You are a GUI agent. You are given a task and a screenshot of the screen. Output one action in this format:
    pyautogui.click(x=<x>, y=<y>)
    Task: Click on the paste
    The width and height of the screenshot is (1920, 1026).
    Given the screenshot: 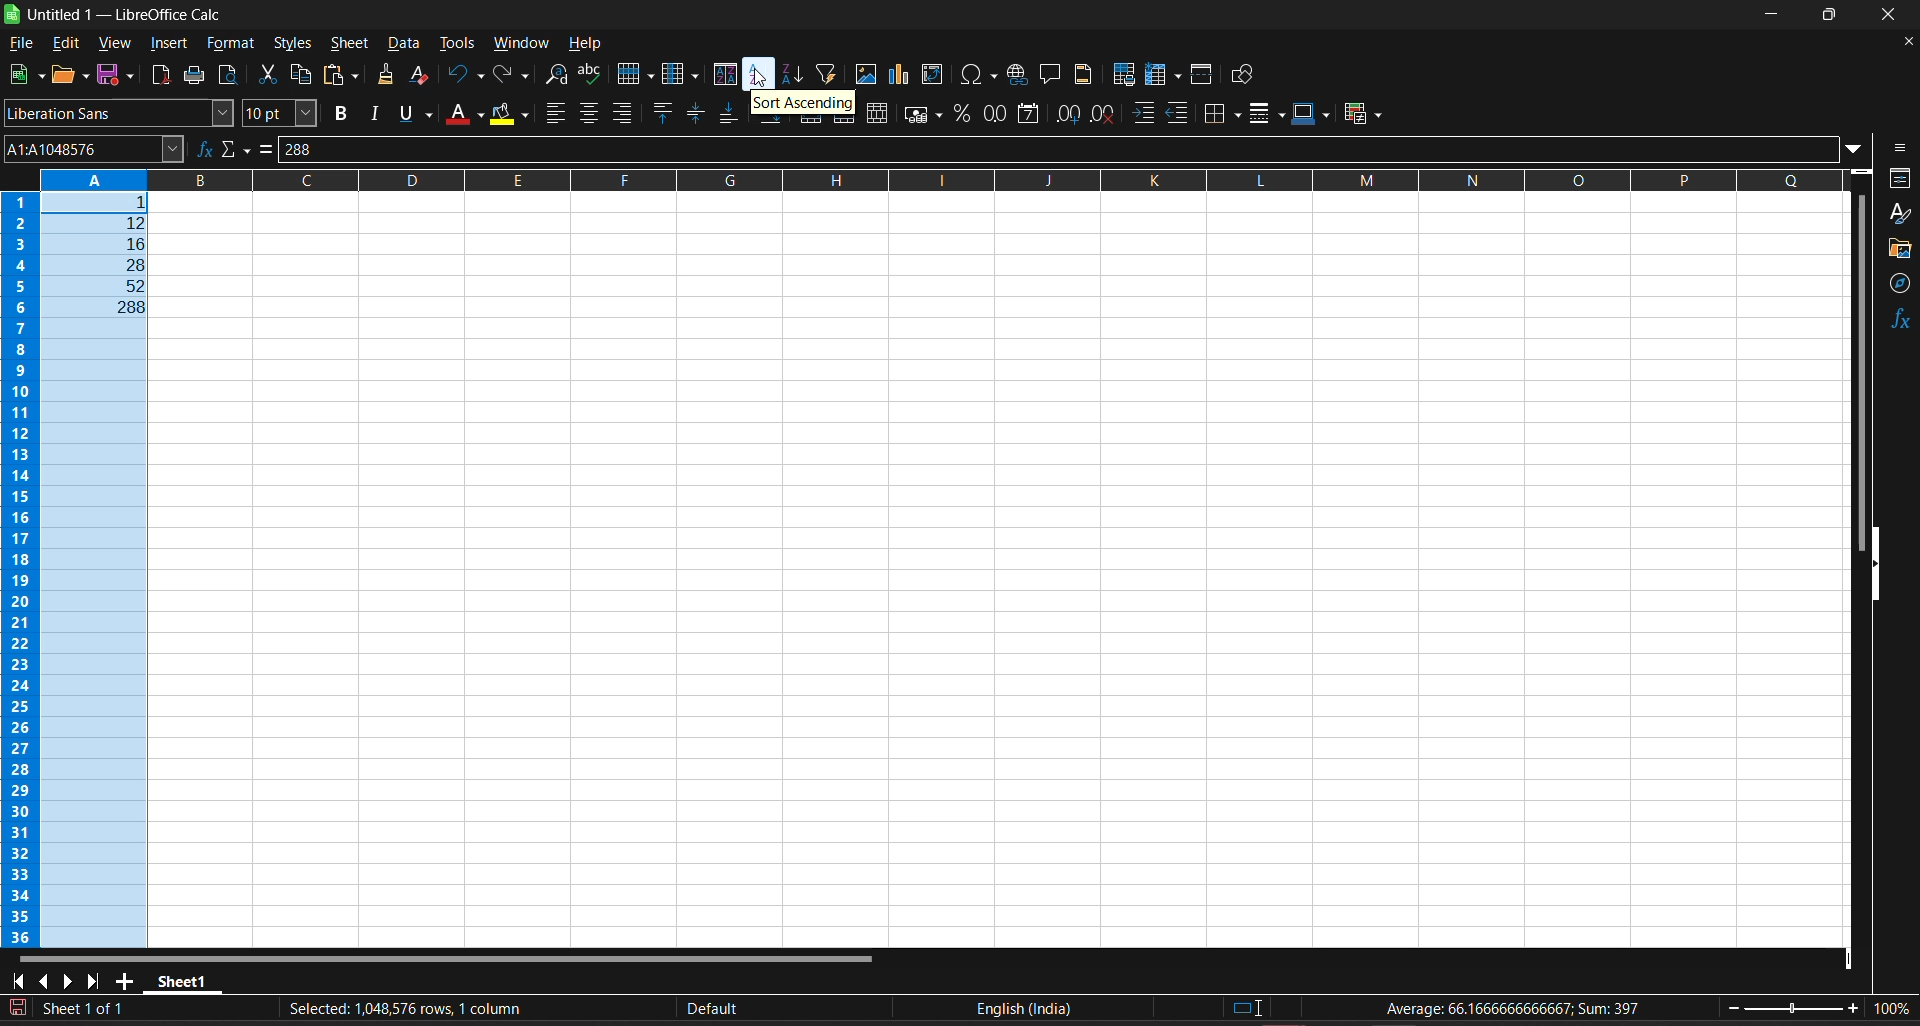 What is the action you would take?
    pyautogui.click(x=339, y=76)
    